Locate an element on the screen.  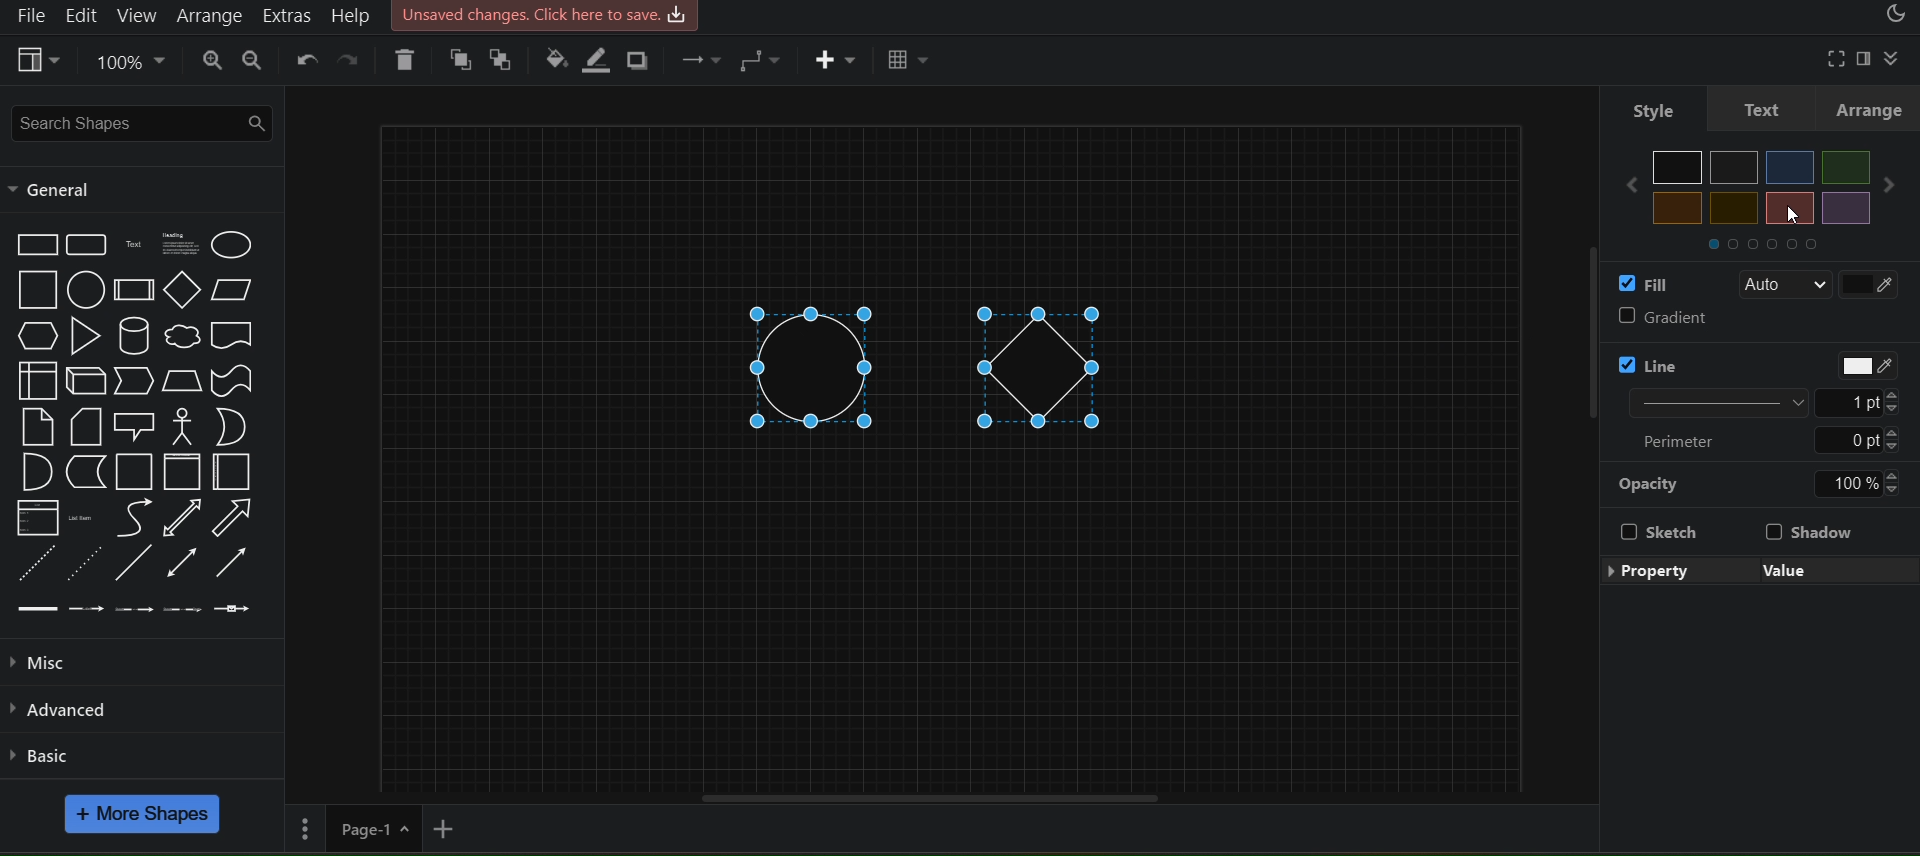
text is located at coordinates (1755, 108).